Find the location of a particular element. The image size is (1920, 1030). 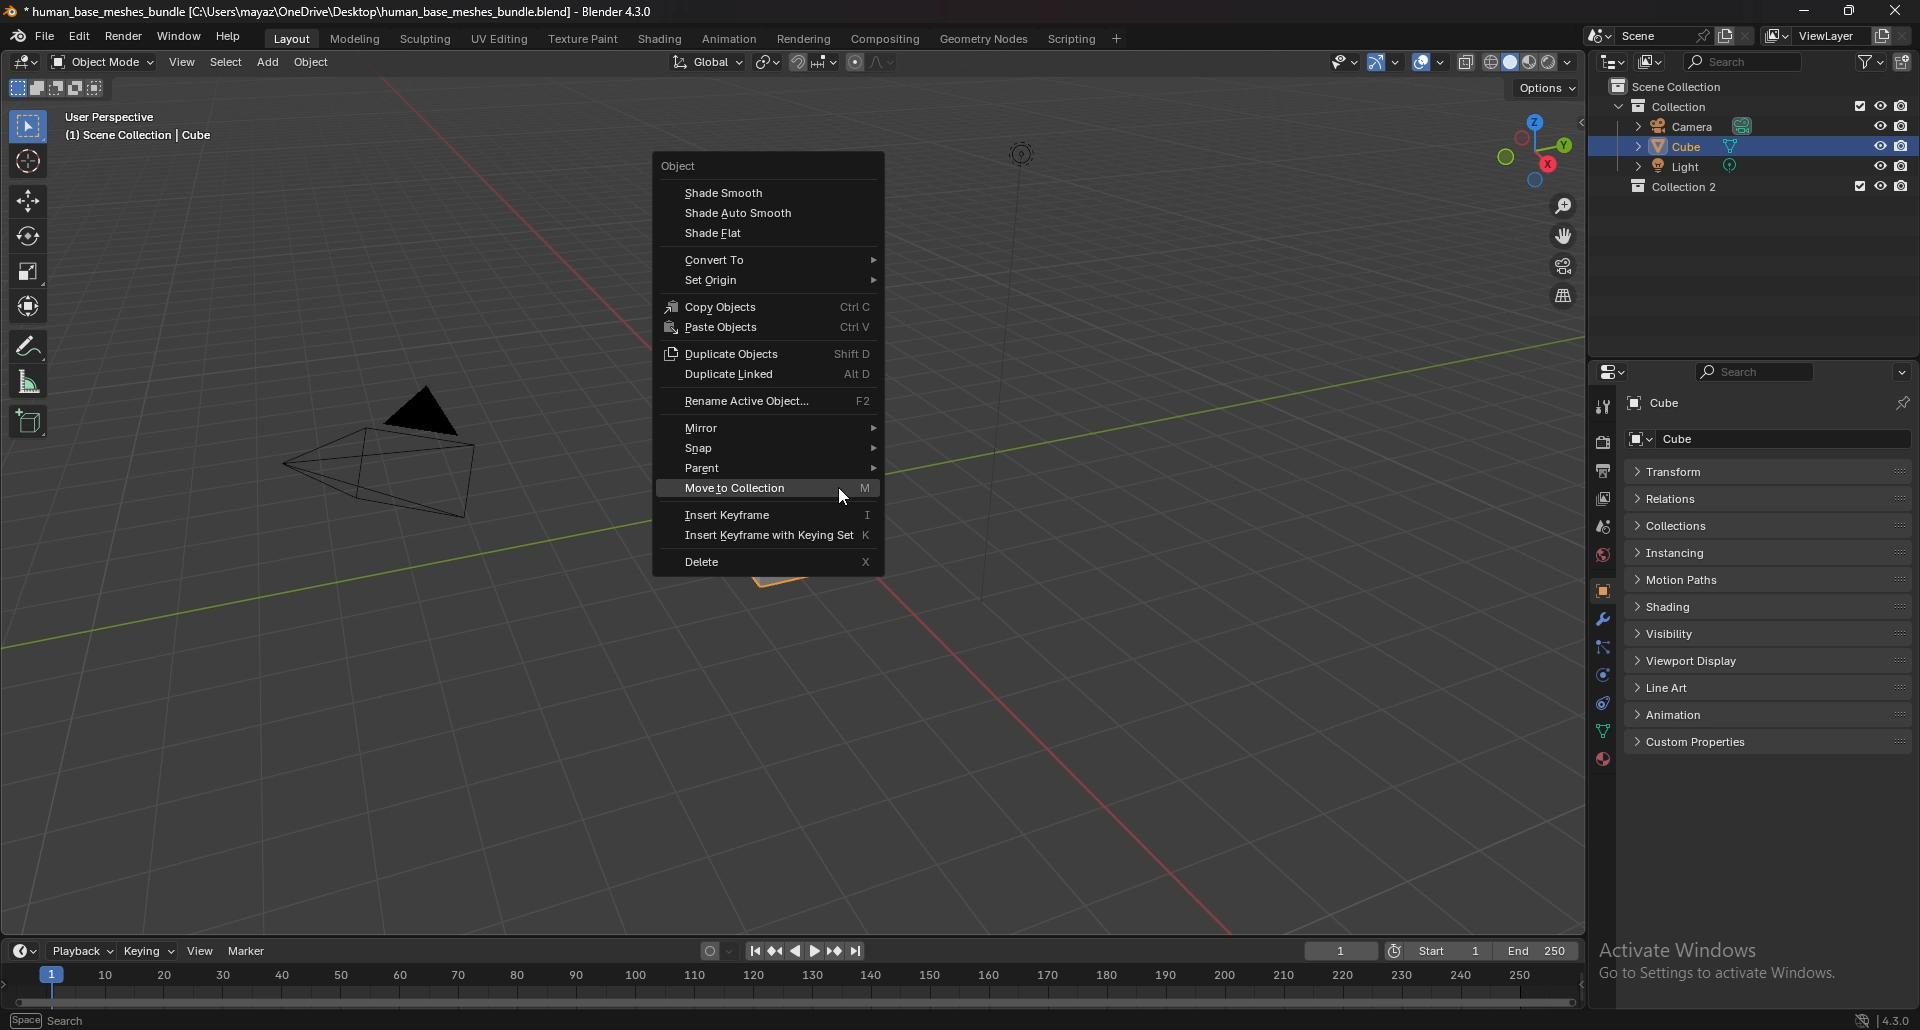

version is located at coordinates (1896, 1017).